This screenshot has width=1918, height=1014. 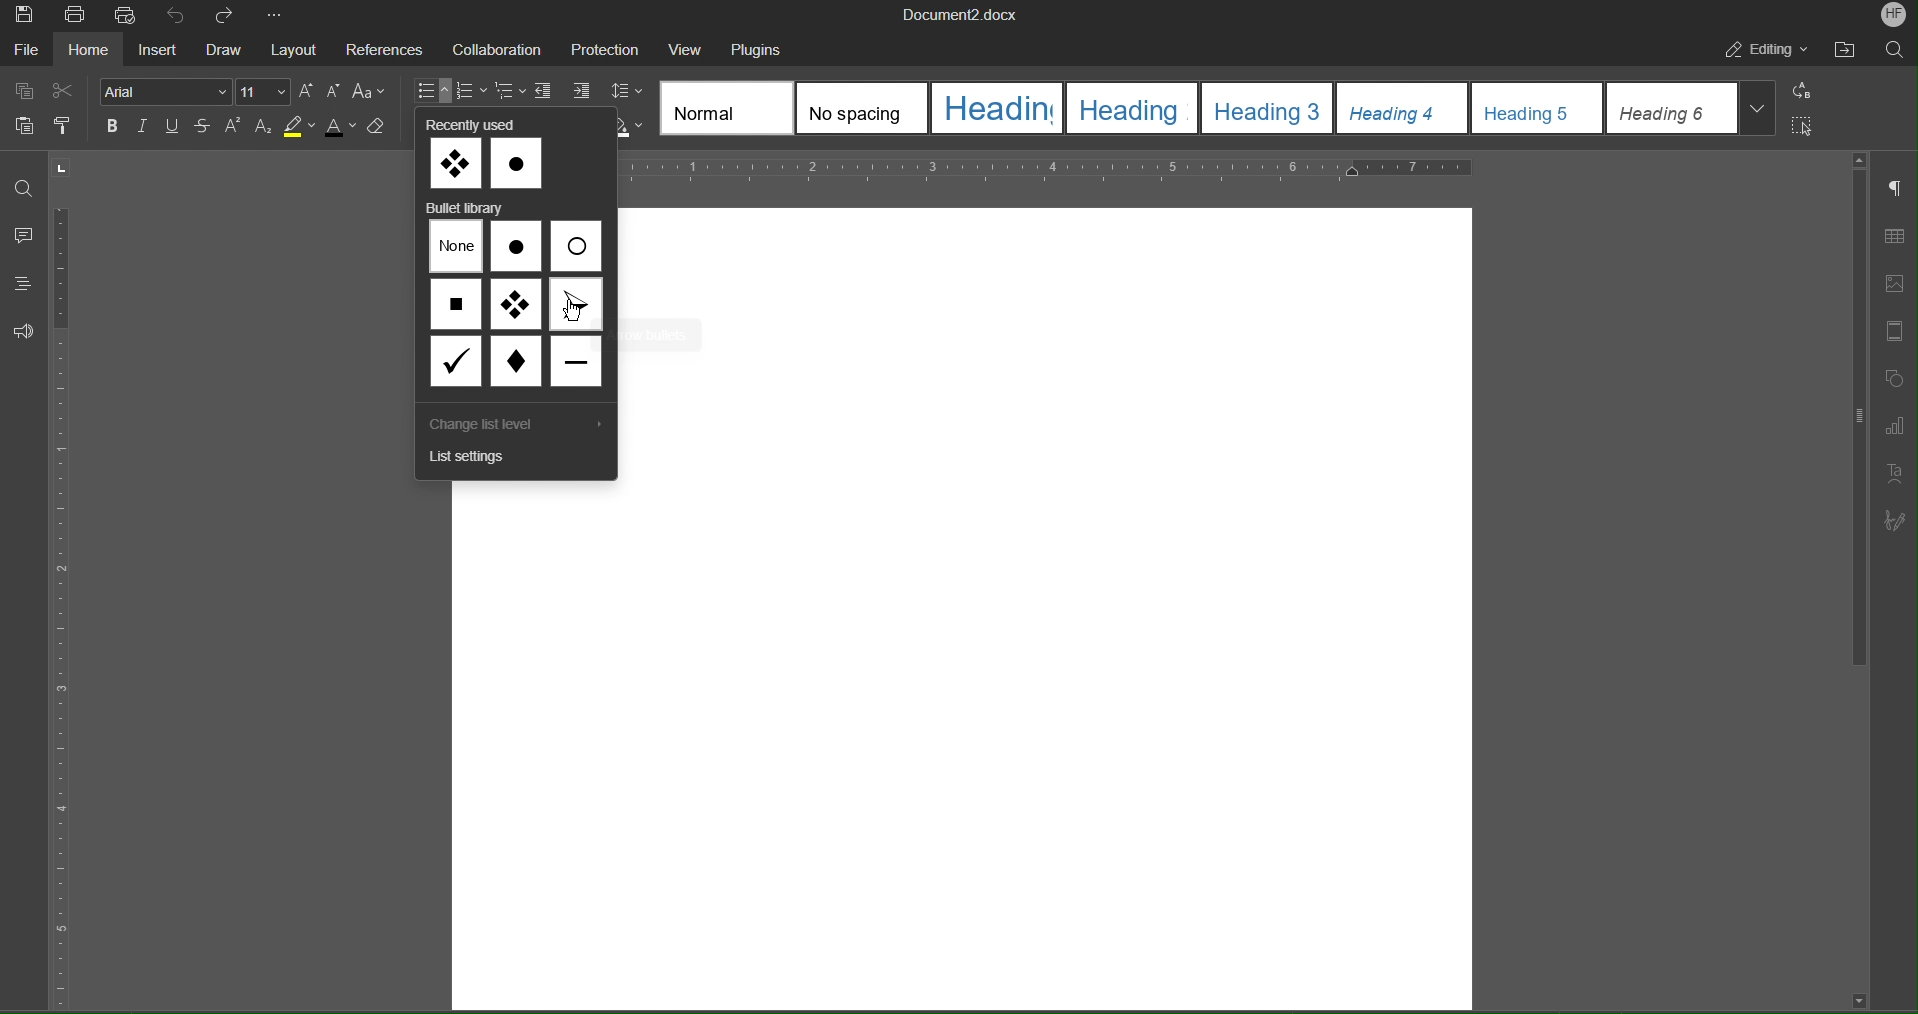 What do you see at coordinates (24, 17) in the screenshot?
I see `Save` at bounding box center [24, 17].